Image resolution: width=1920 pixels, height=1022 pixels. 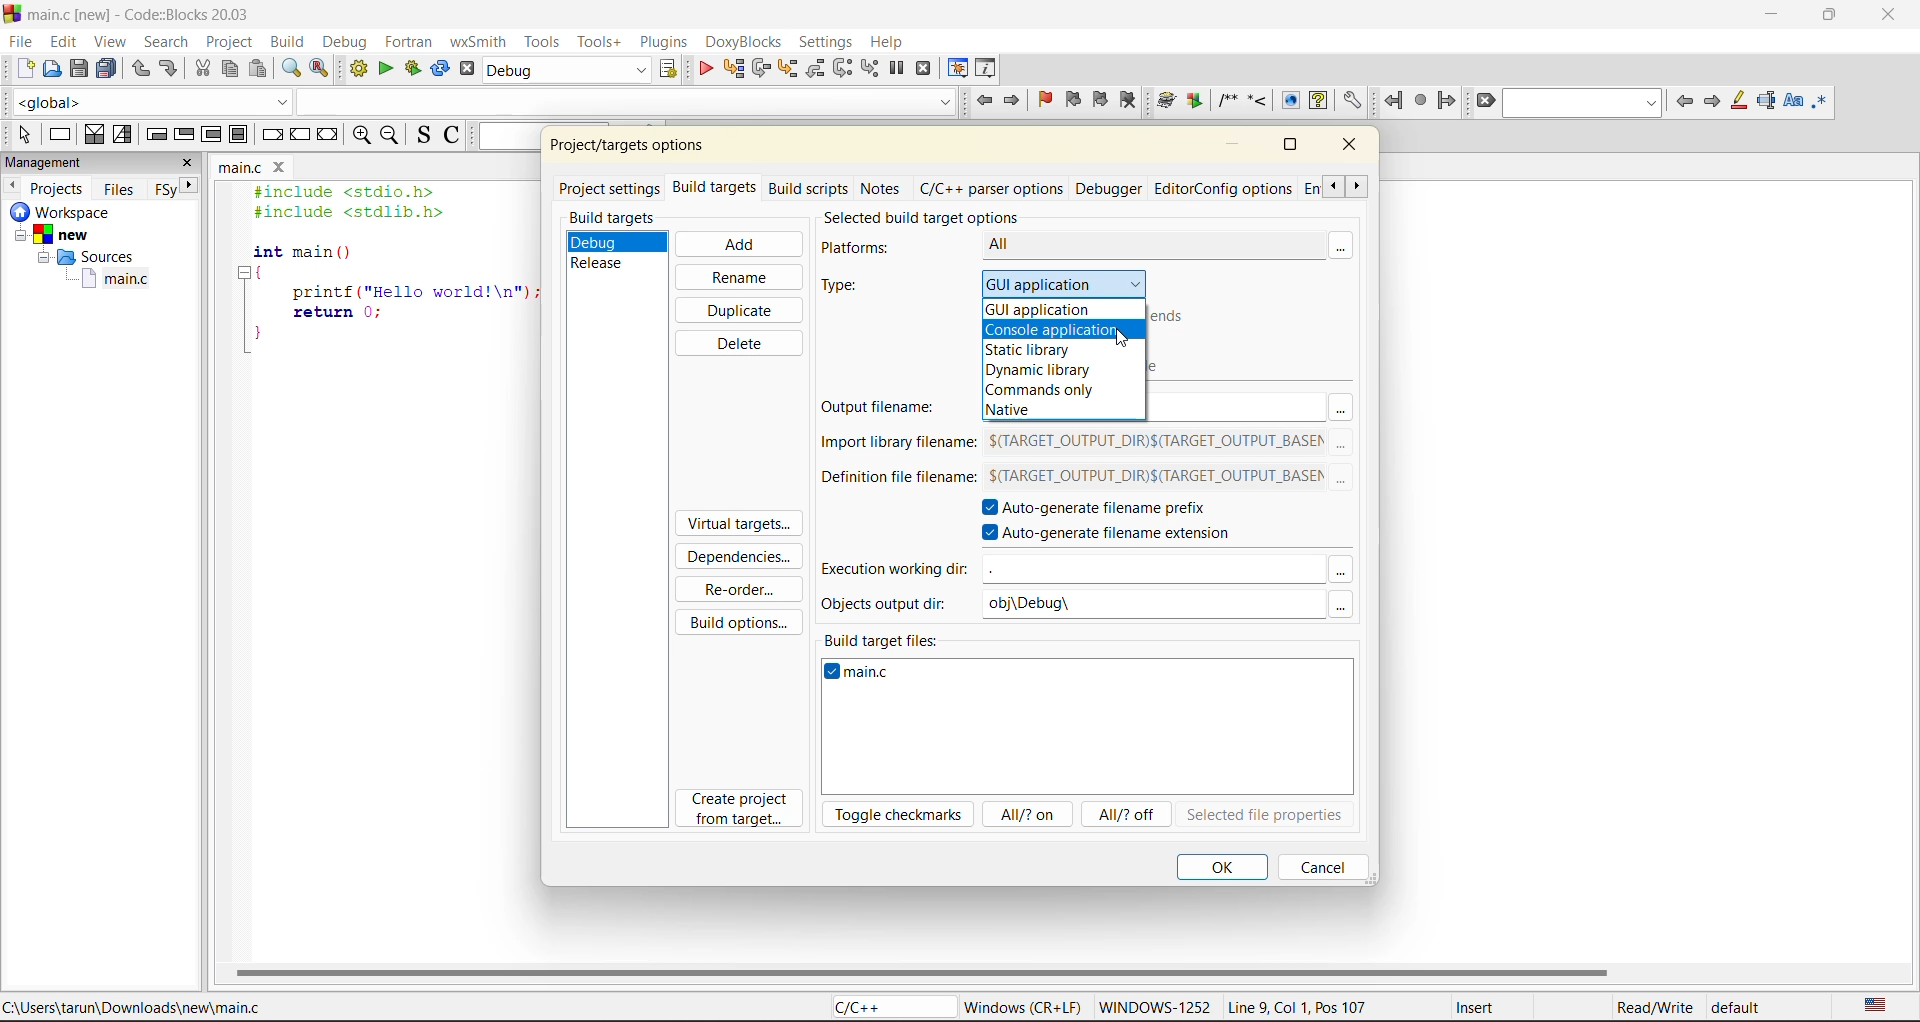 I want to click on editor/config options, so click(x=1223, y=190).